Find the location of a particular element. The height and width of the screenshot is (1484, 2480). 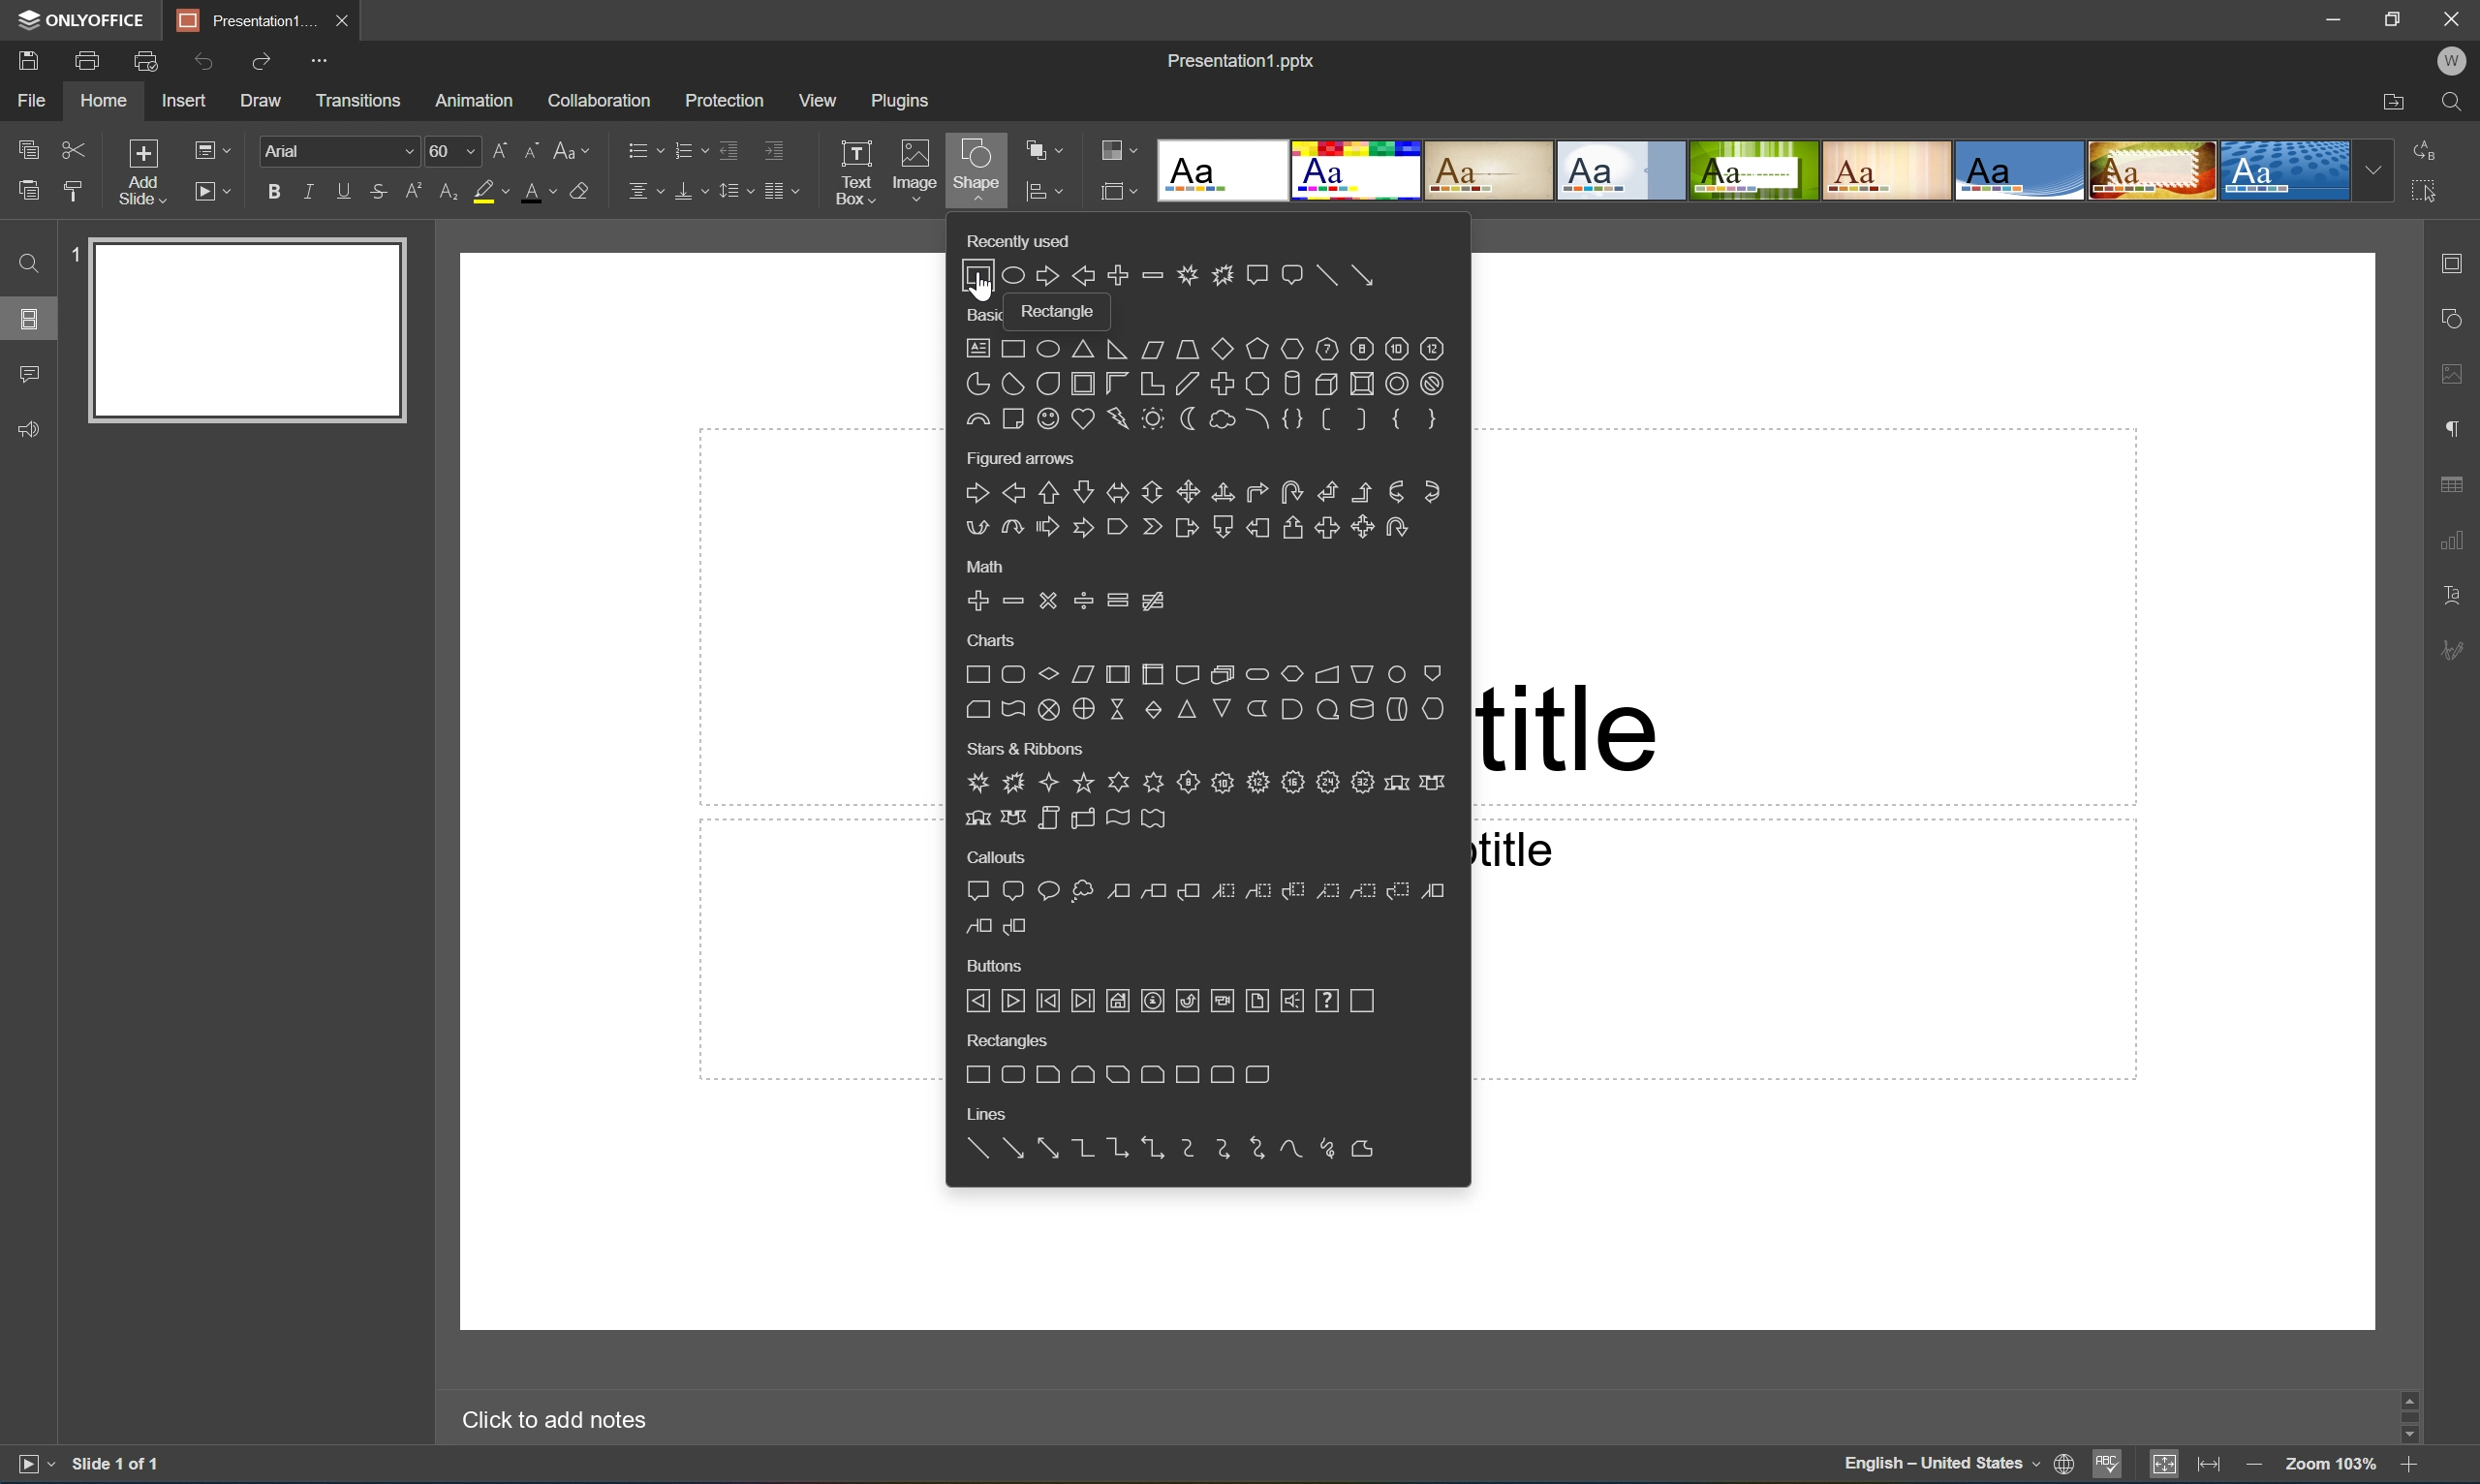

Set document language is located at coordinates (2063, 1466).